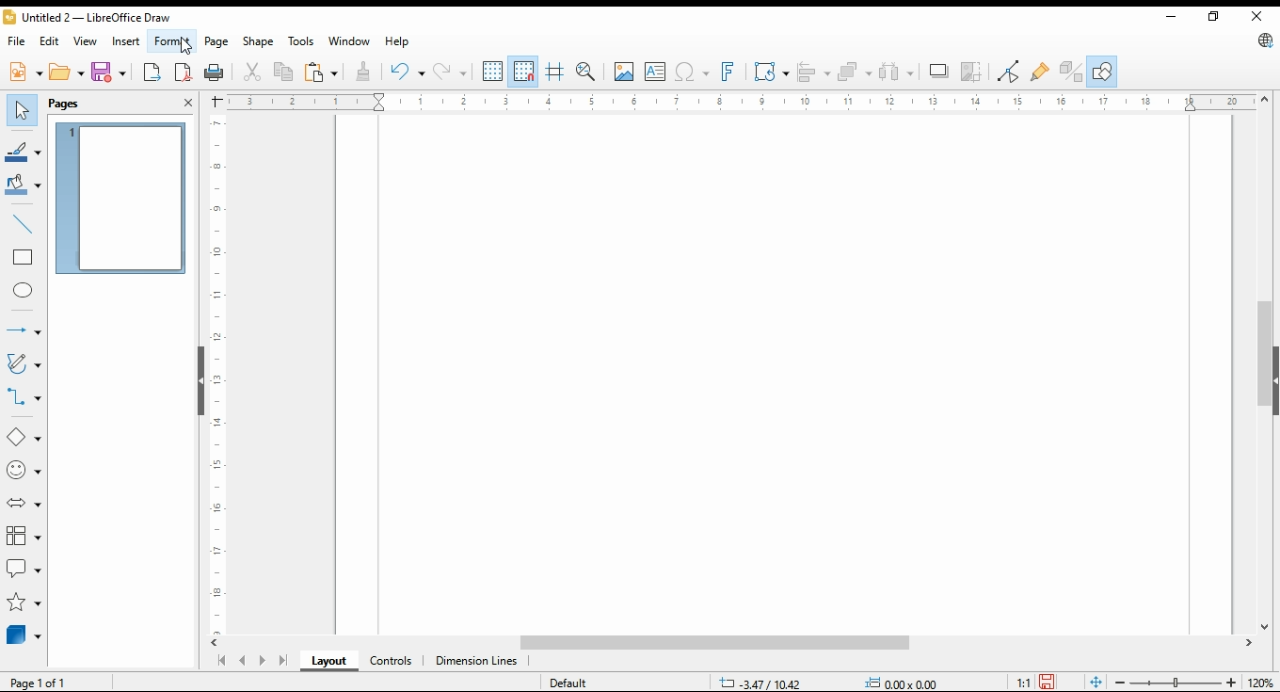 Image resolution: width=1280 pixels, height=692 pixels. What do you see at coordinates (23, 331) in the screenshot?
I see `lines and arrows` at bounding box center [23, 331].